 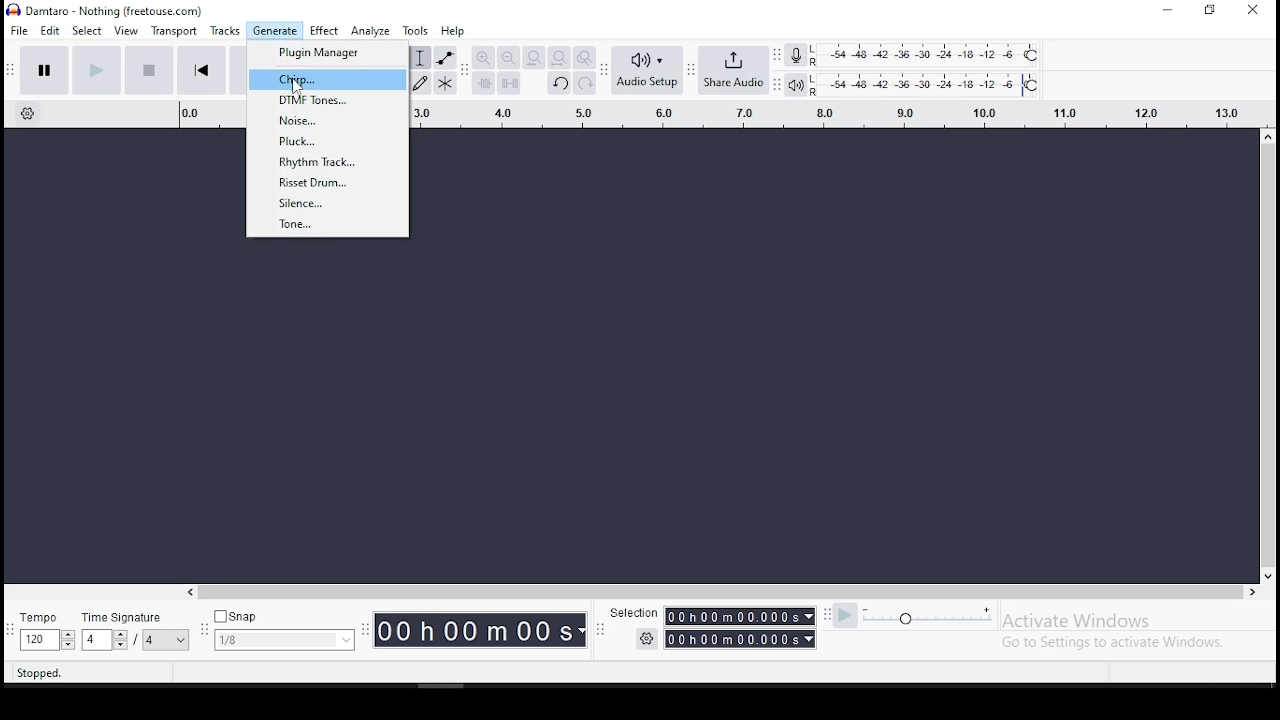 What do you see at coordinates (797, 56) in the screenshot?
I see `record meter` at bounding box center [797, 56].